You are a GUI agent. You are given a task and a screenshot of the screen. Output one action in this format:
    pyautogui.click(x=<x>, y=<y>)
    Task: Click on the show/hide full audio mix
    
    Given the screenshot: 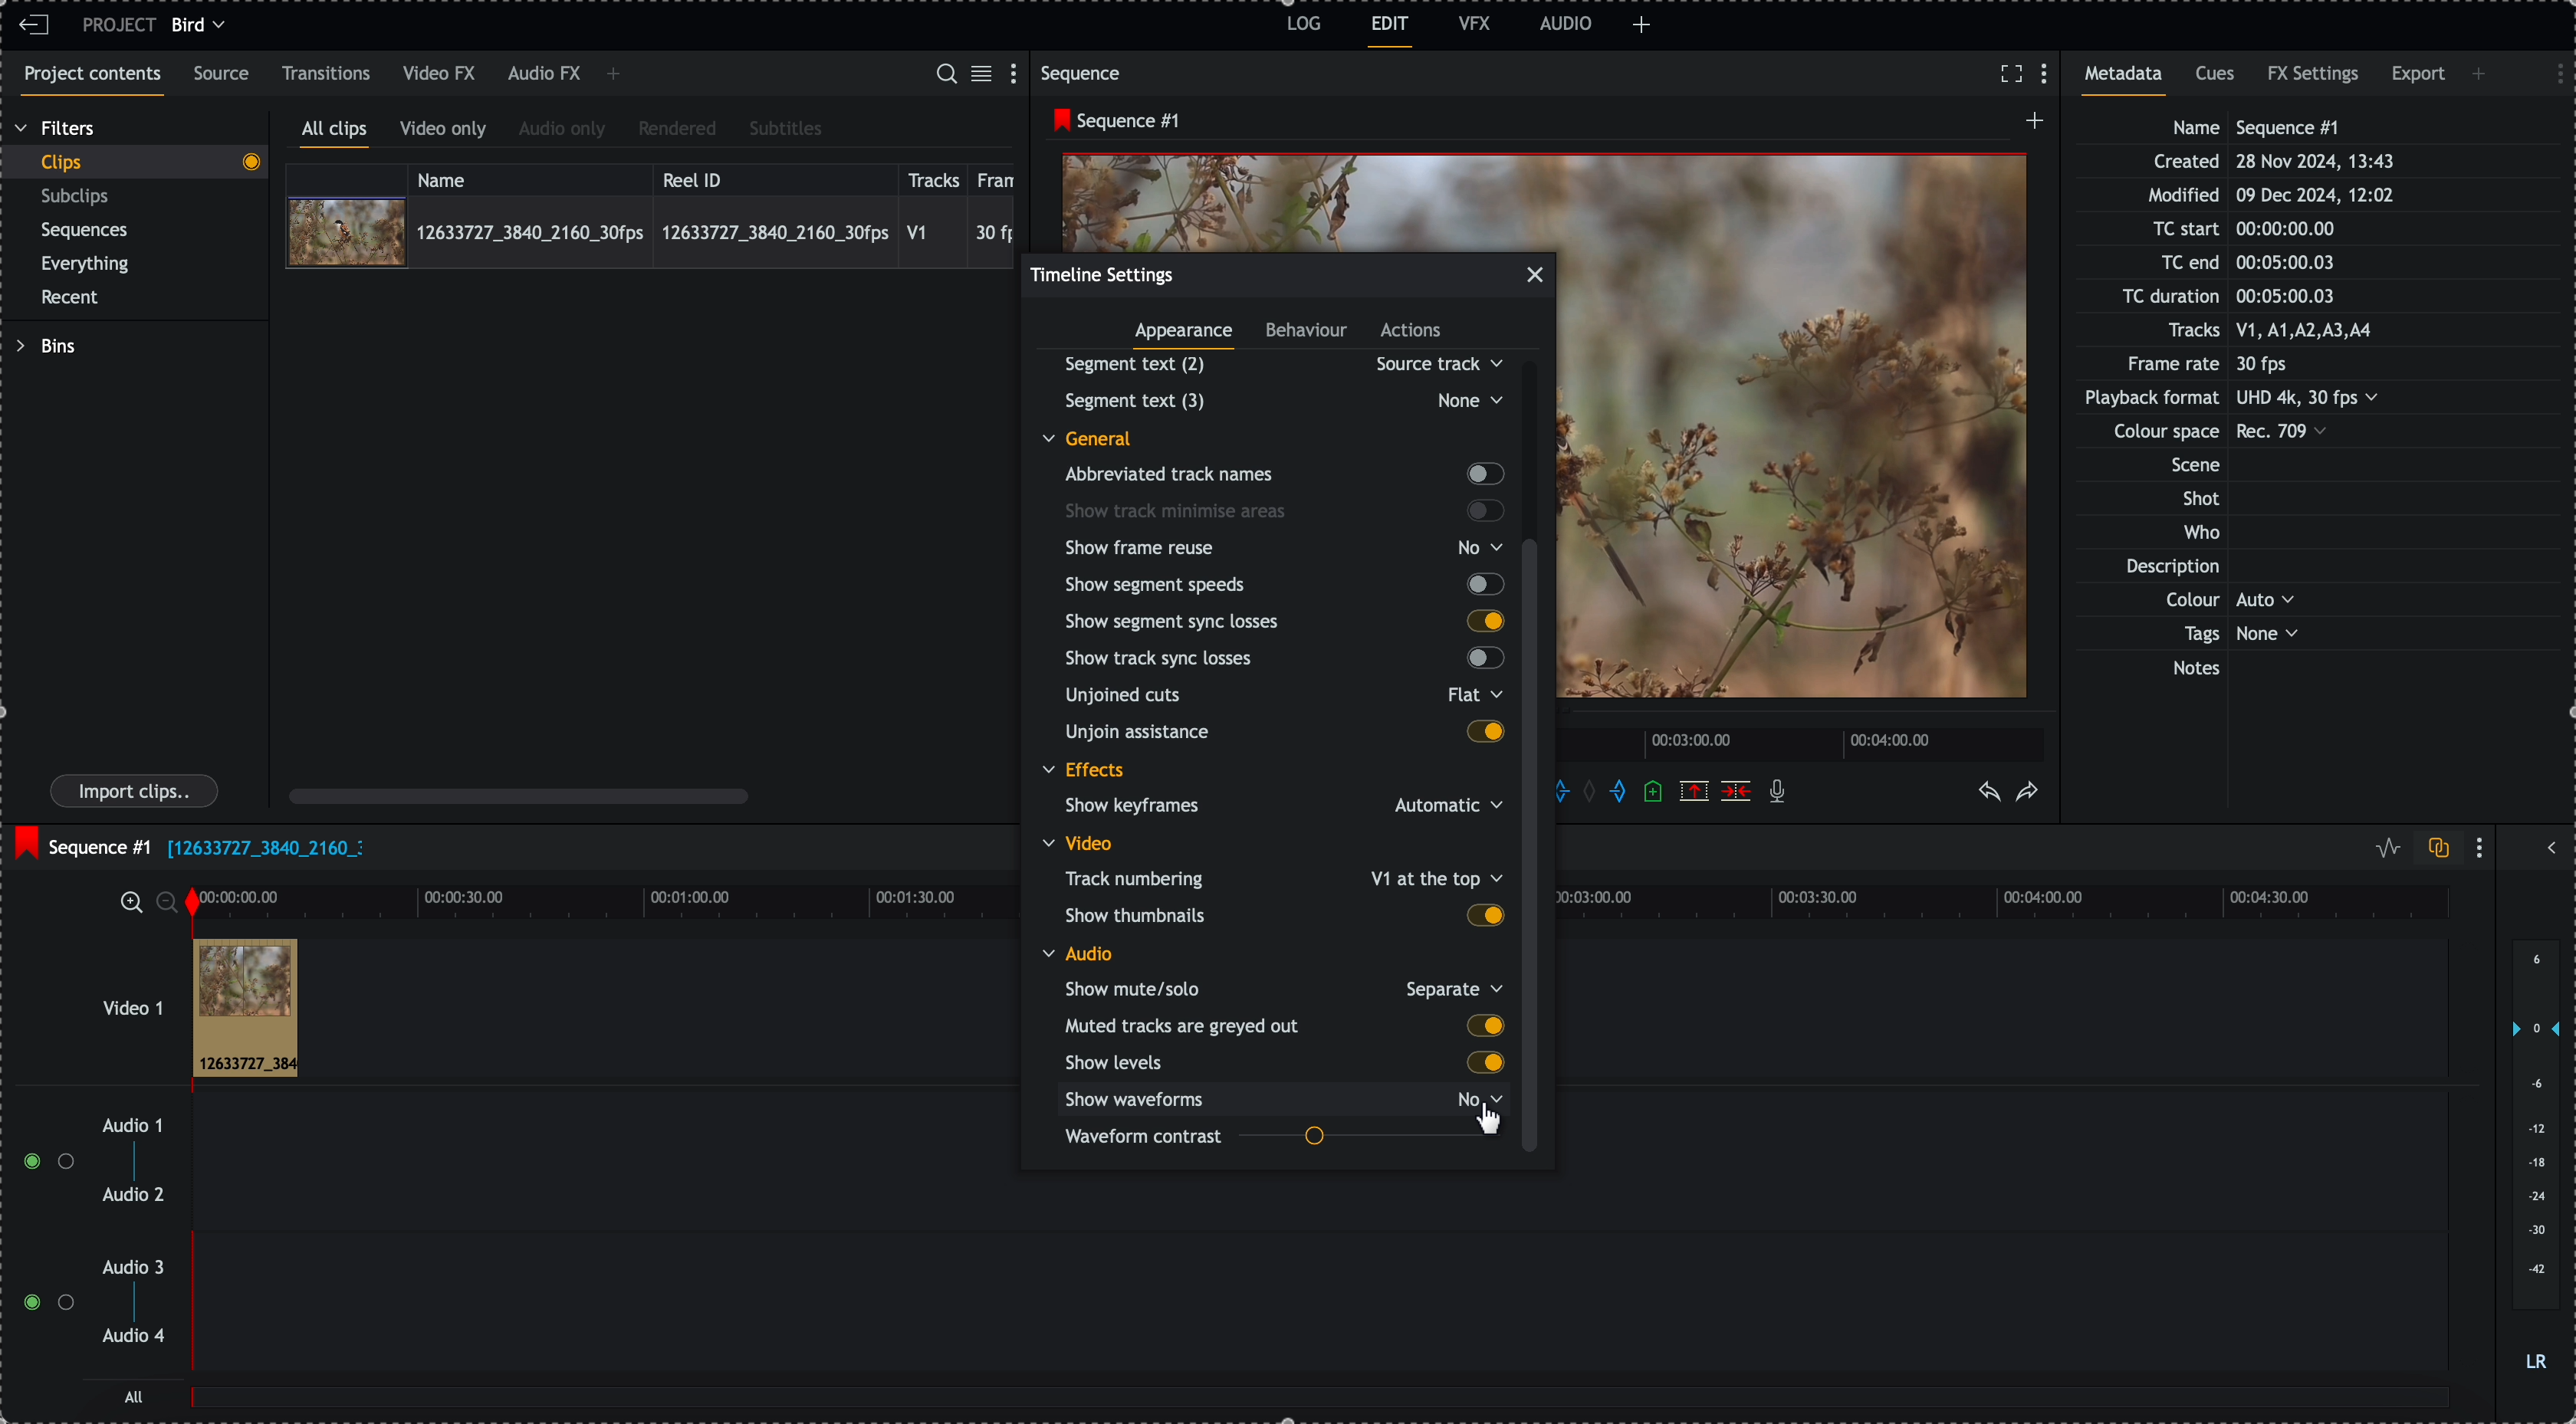 What is the action you would take?
    pyautogui.click(x=2549, y=845)
    